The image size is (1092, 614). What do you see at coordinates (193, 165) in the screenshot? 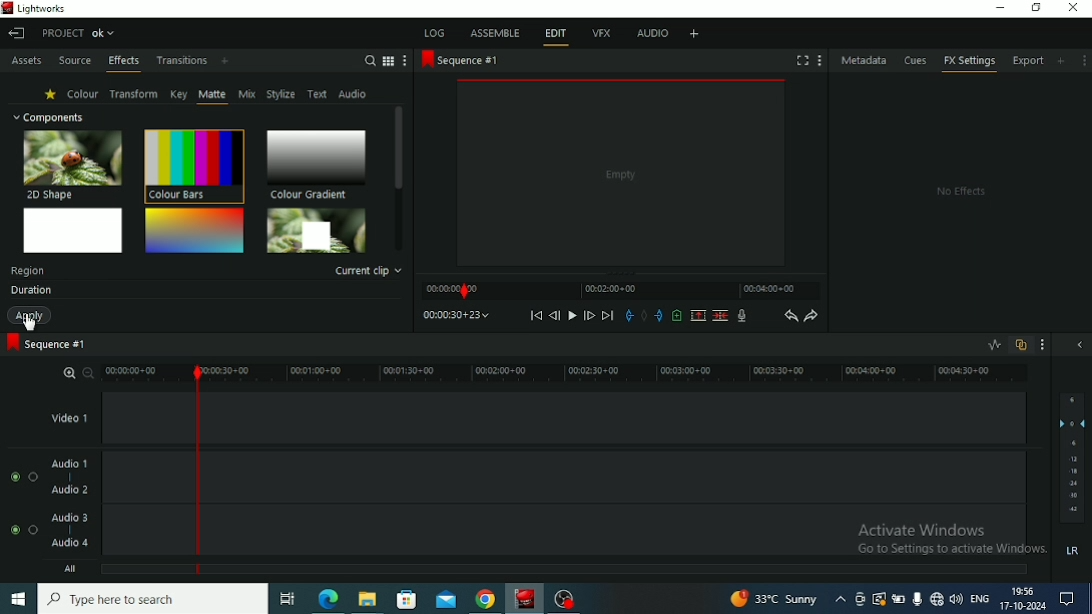
I see `Colour Bars` at bounding box center [193, 165].